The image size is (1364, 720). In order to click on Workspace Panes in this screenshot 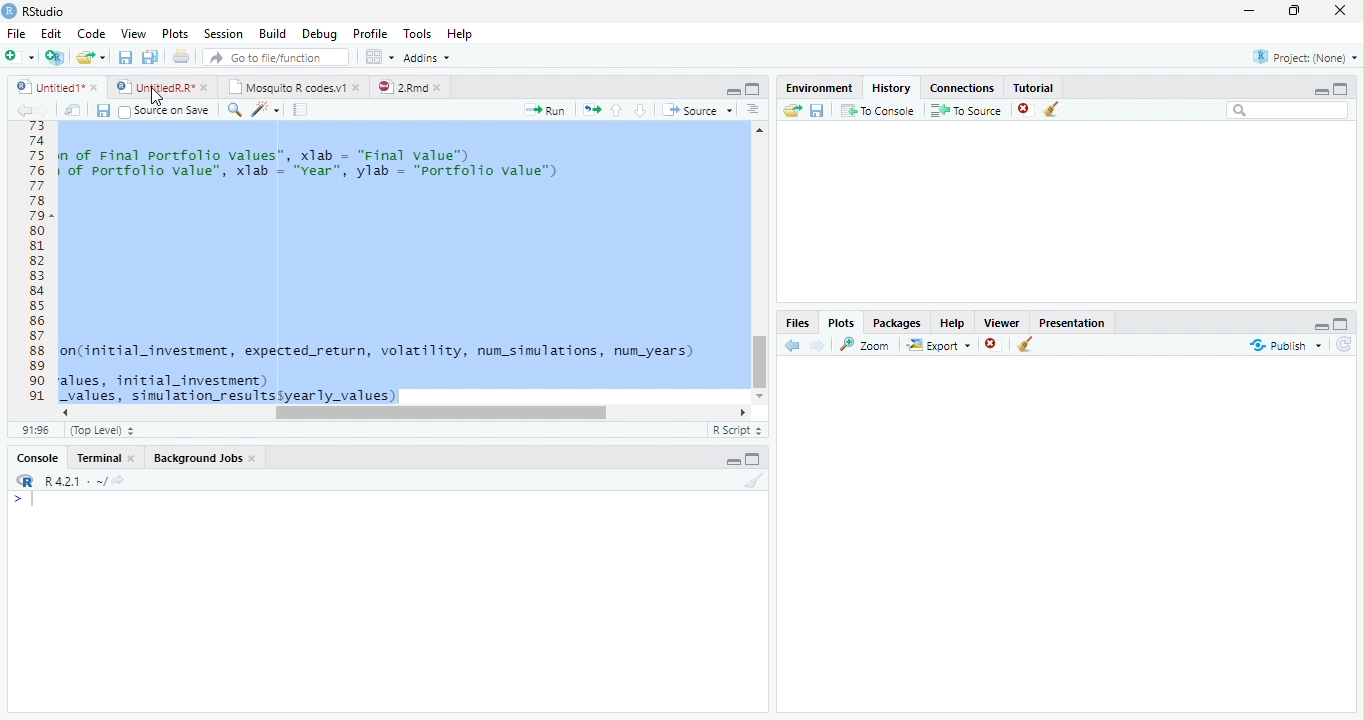, I will do `click(379, 57)`.